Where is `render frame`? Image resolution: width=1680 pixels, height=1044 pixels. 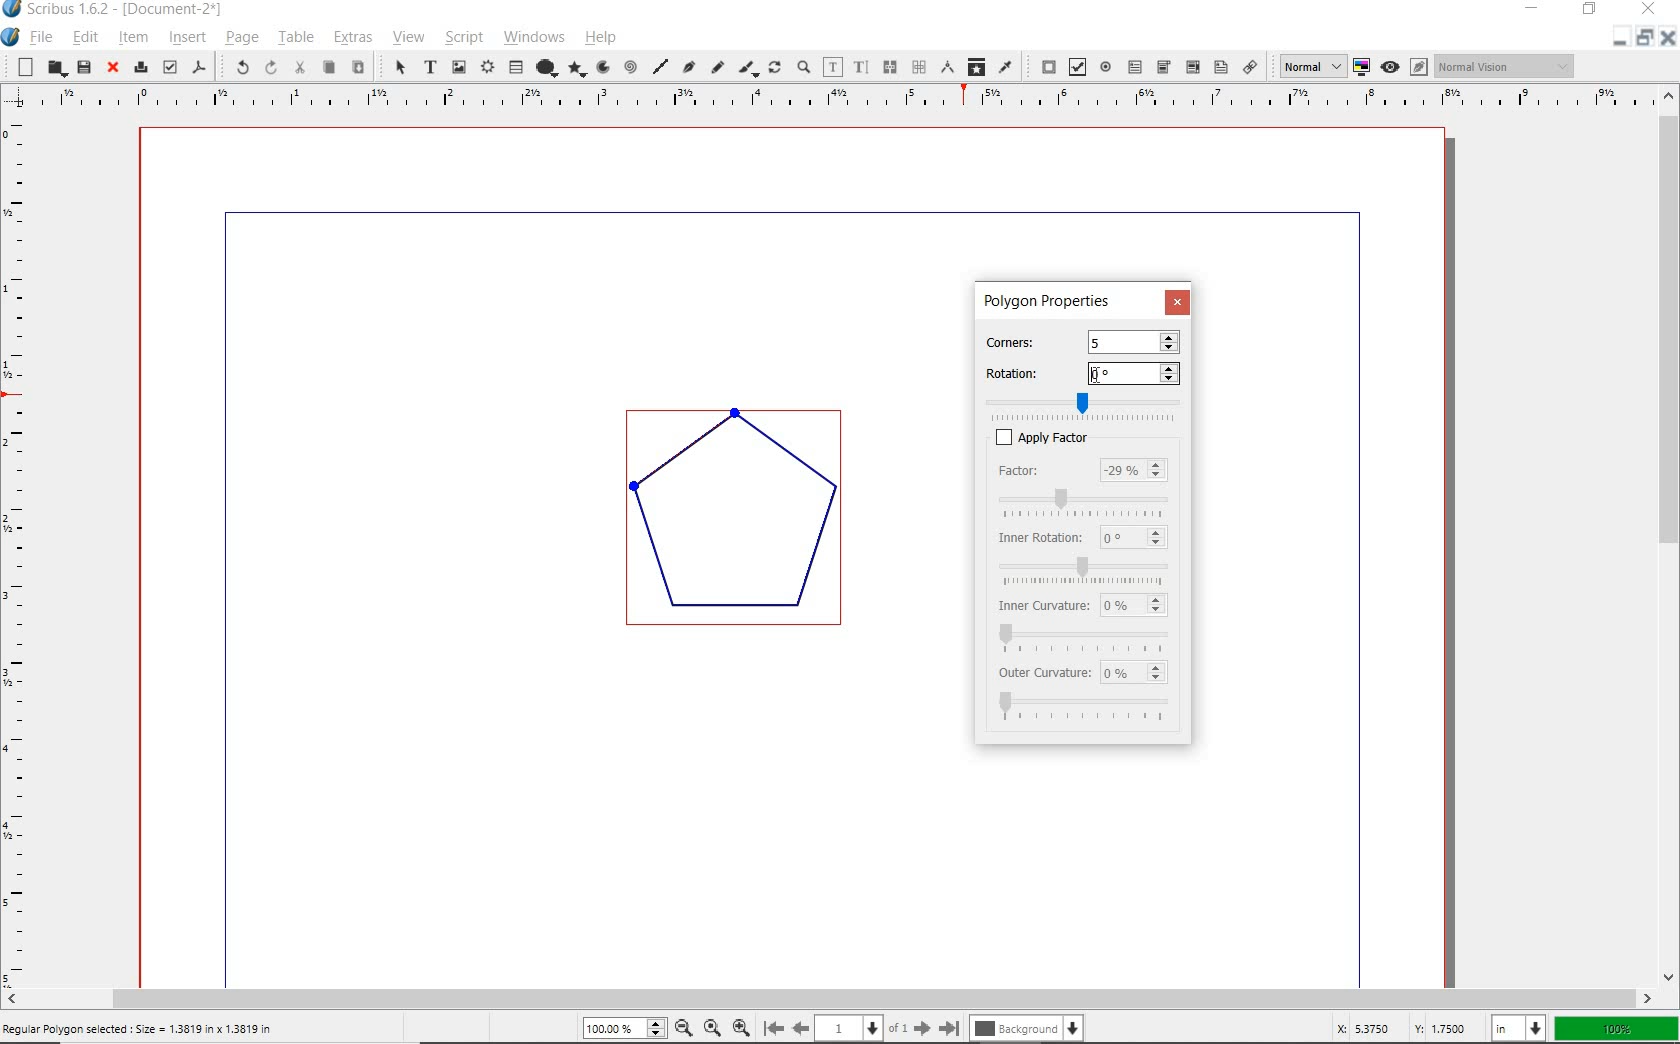 render frame is located at coordinates (487, 65).